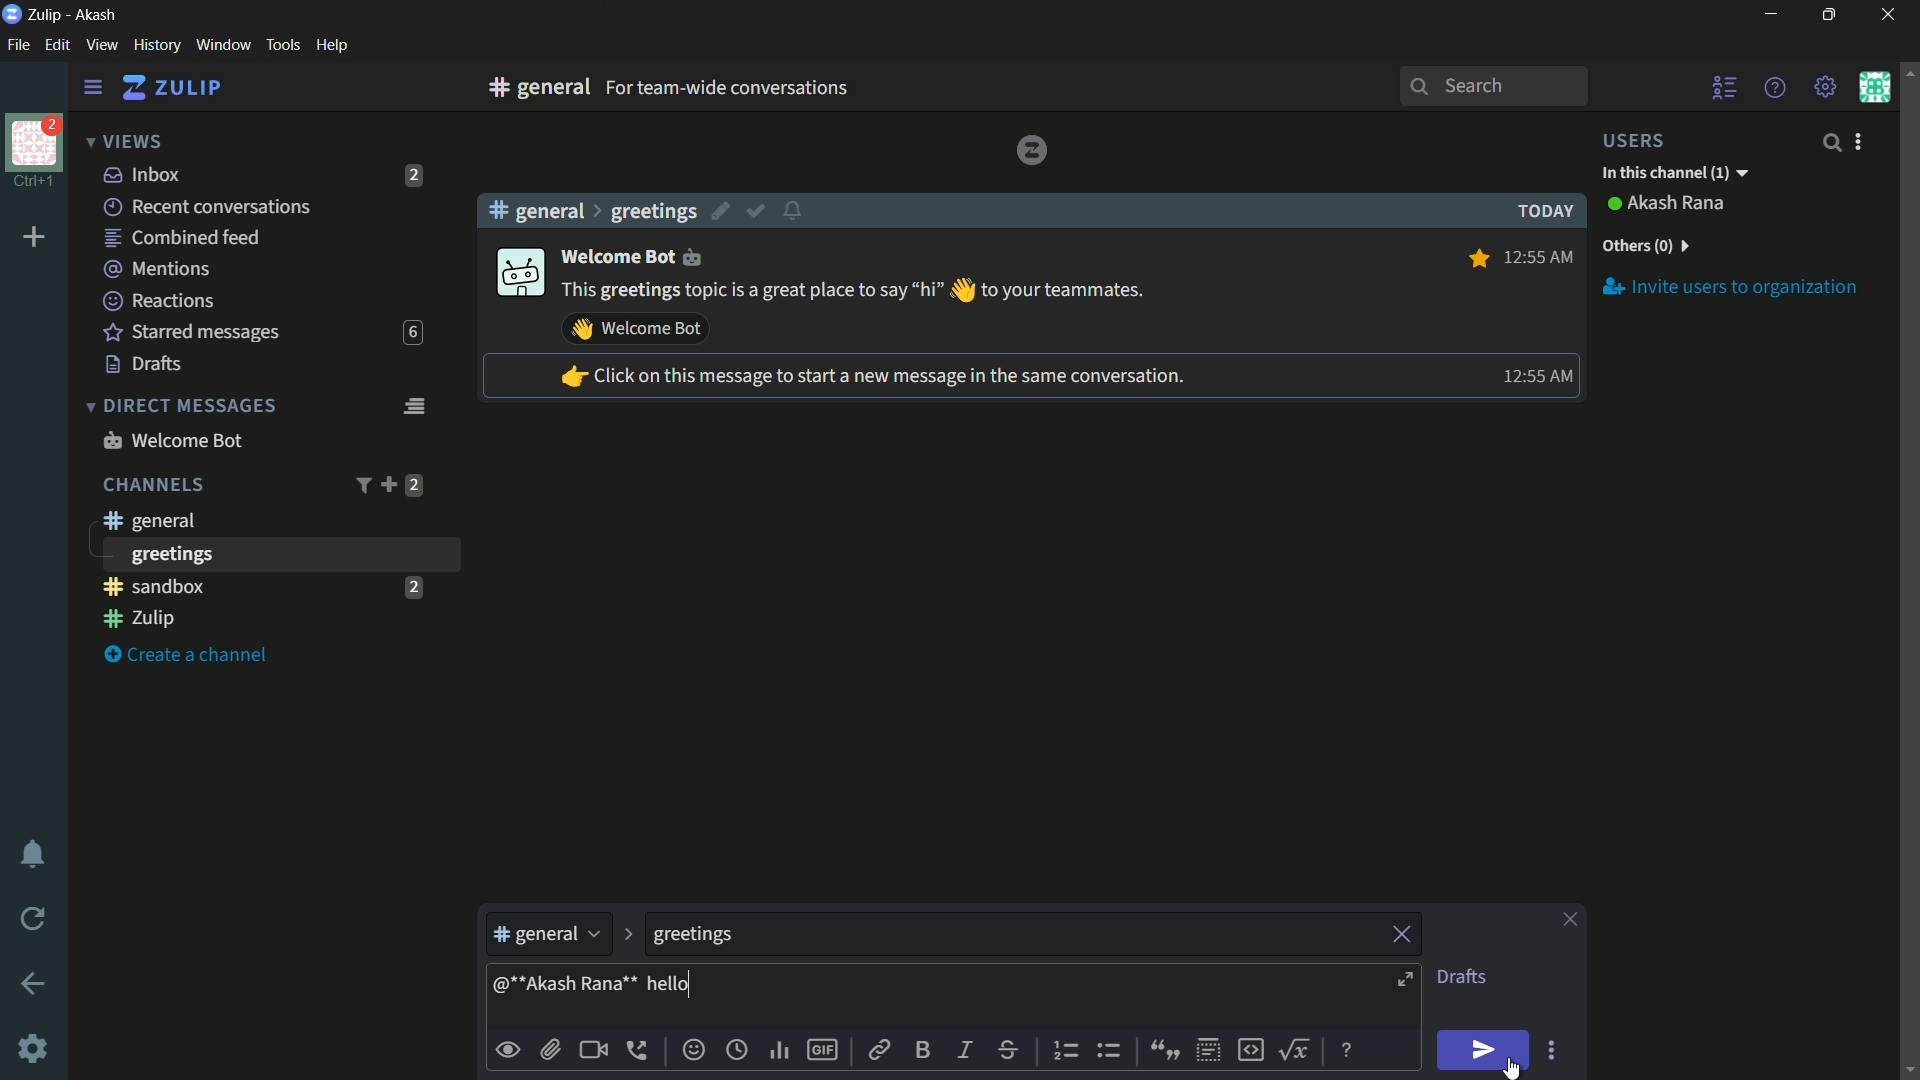 The image size is (1920, 1080). I want to click on others (0), so click(1644, 246).